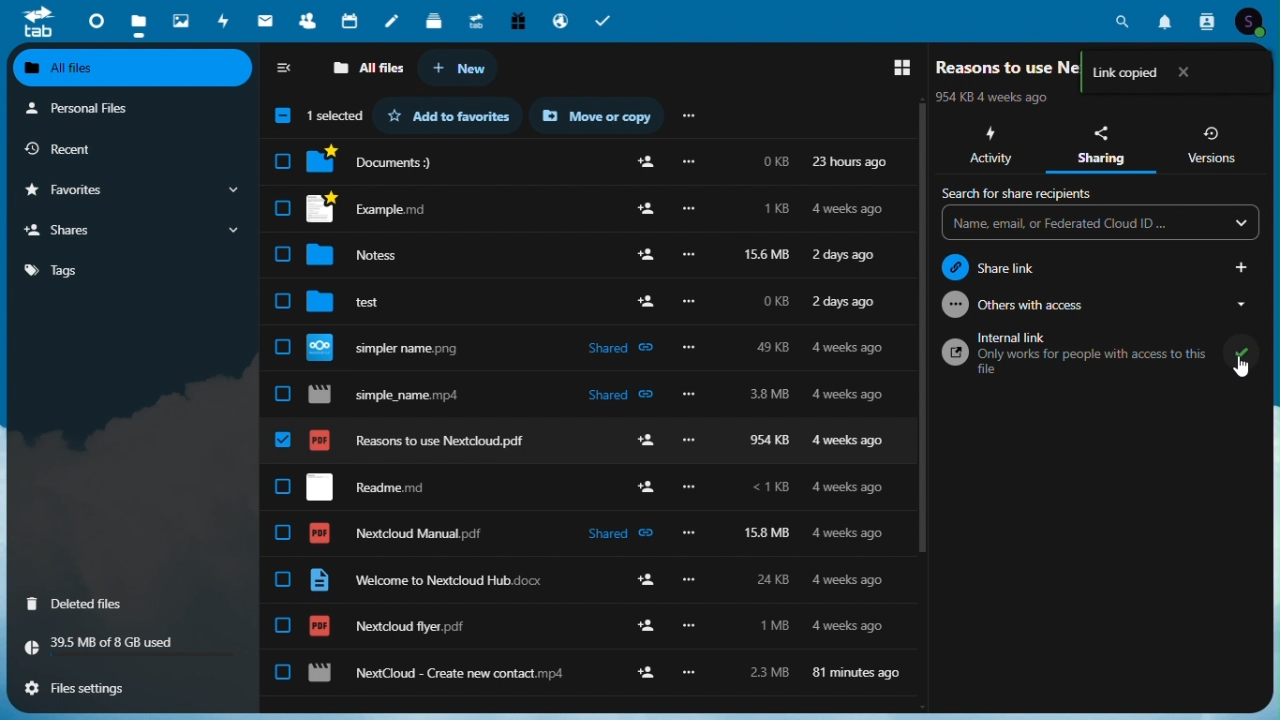  What do you see at coordinates (392, 22) in the screenshot?
I see `notes` at bounding box center [392, 22].